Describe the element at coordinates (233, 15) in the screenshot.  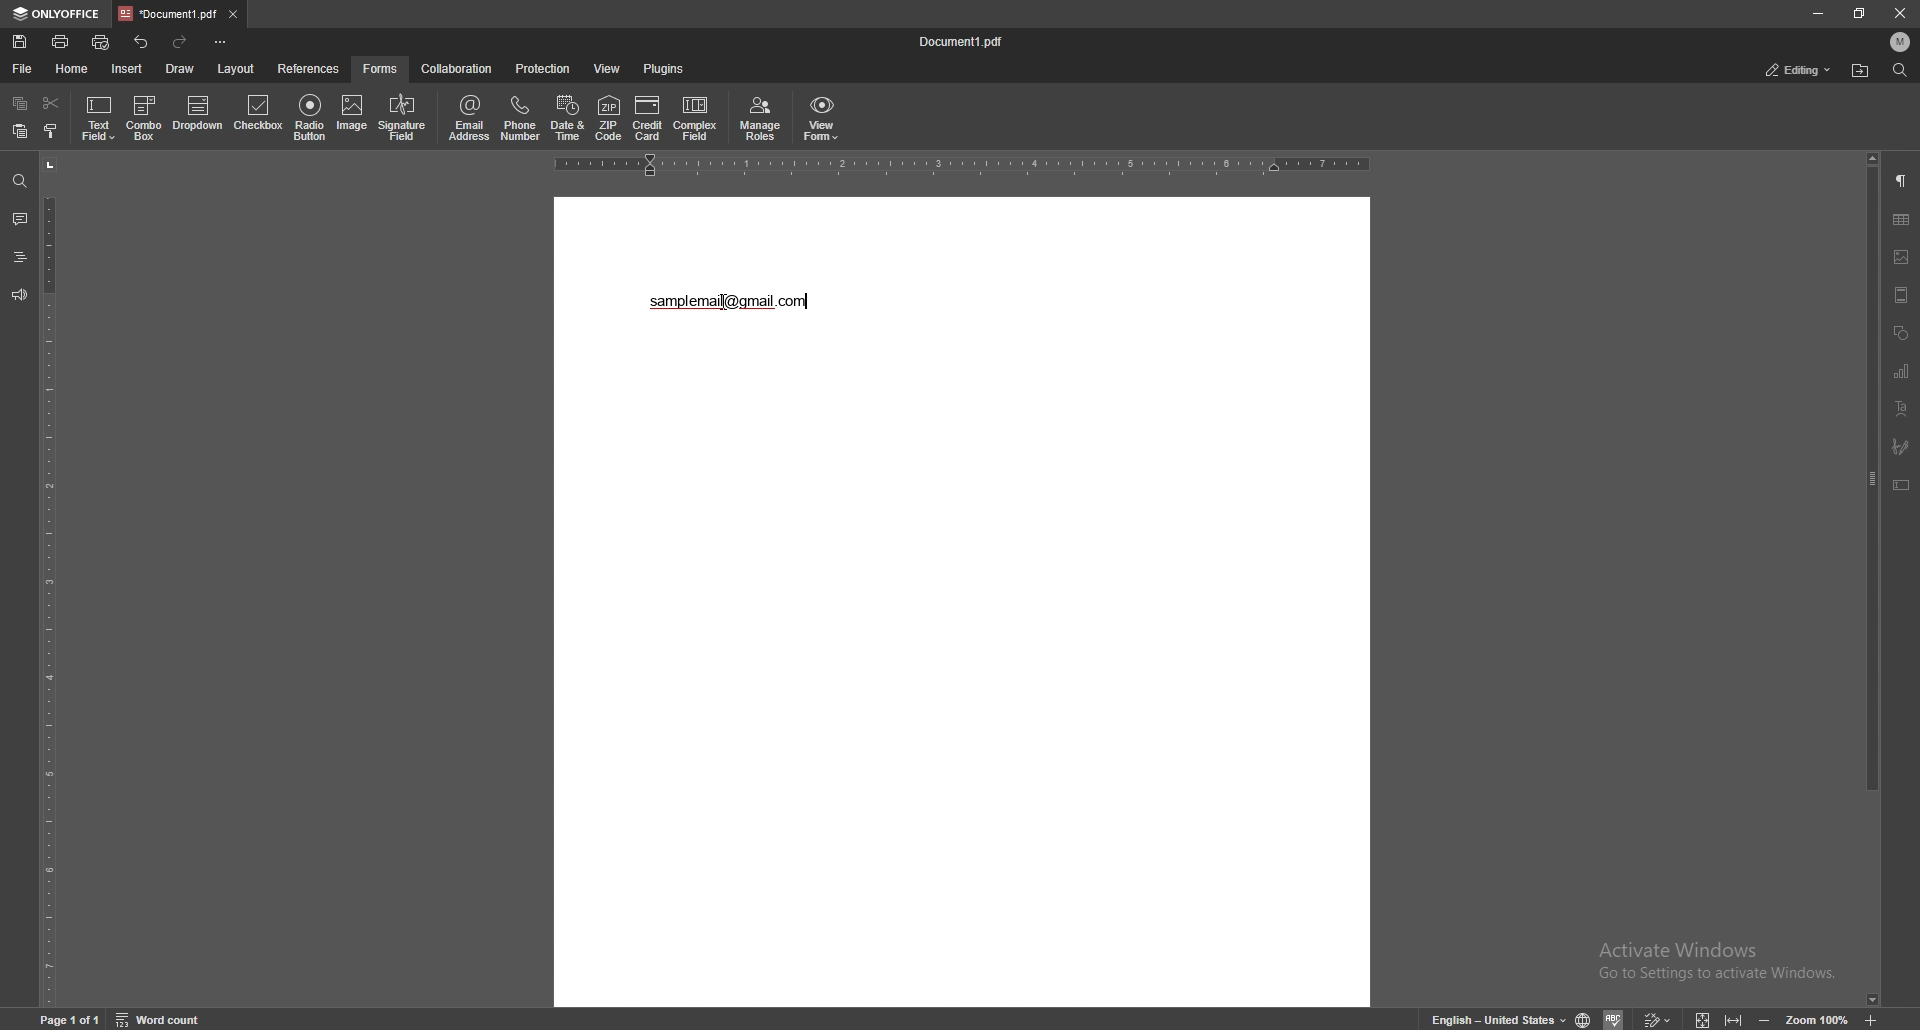
I see `close tab` at that location.